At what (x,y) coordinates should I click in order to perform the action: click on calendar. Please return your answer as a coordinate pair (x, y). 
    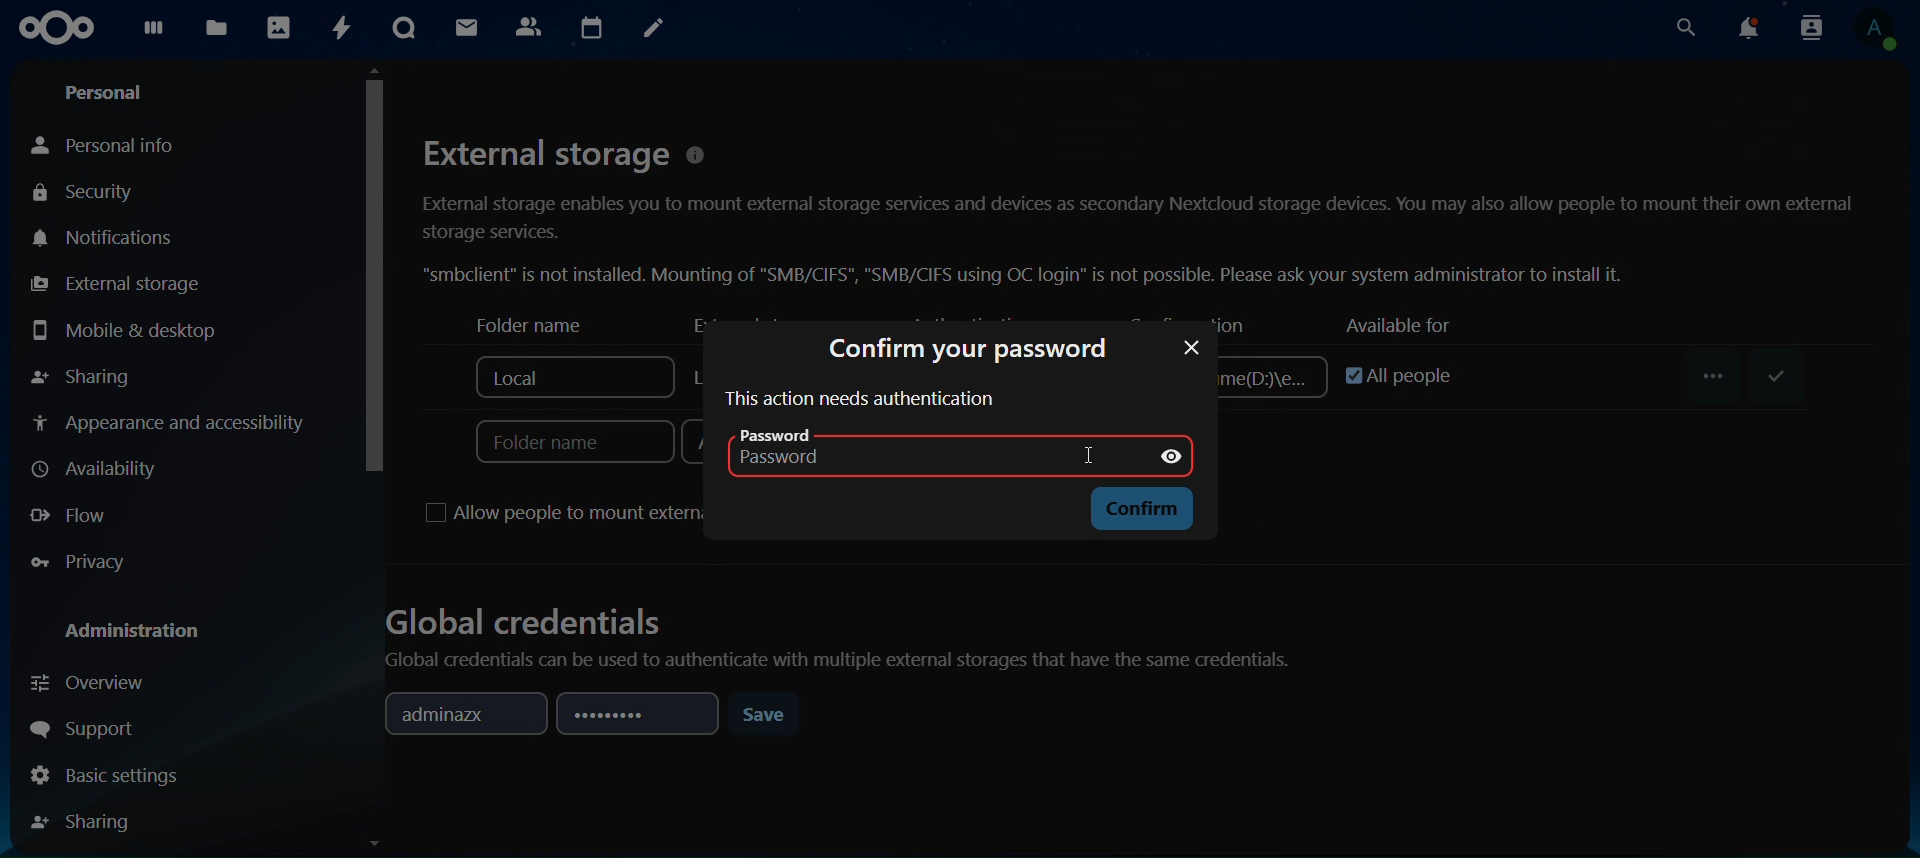
    Looking at the image, I should click on (593, 26).